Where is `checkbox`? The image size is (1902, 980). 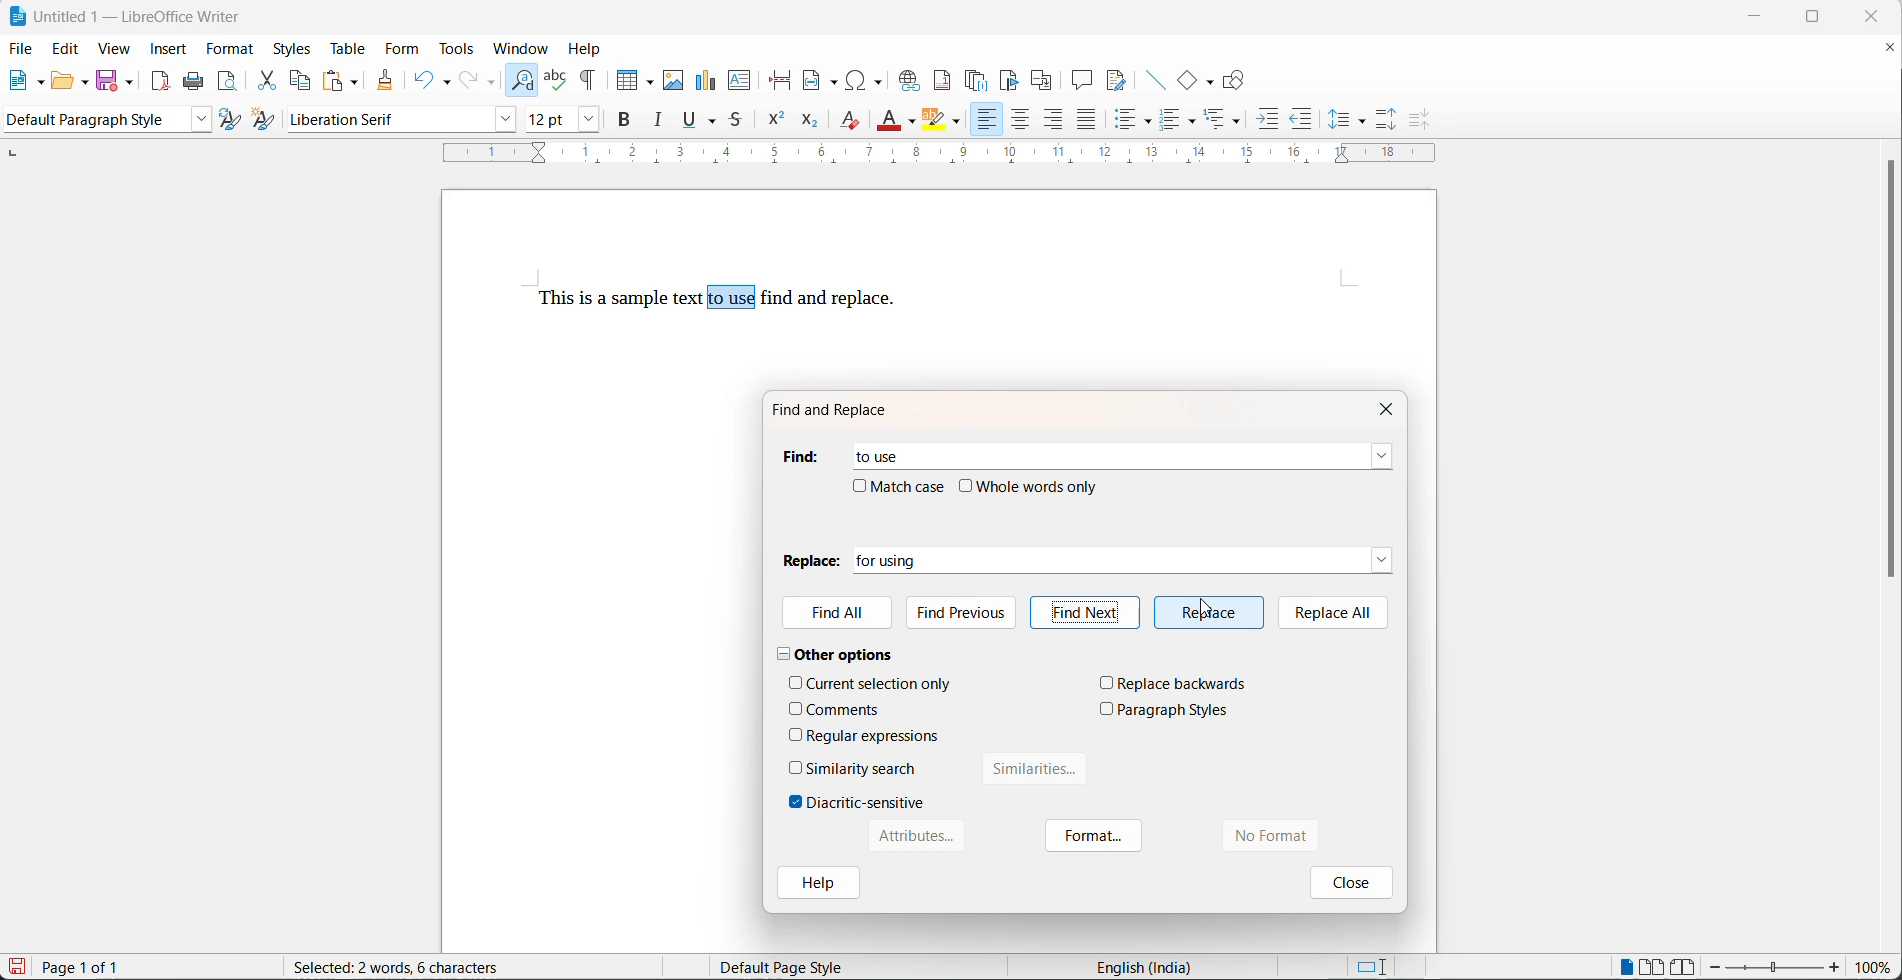 checkbox is located at coordinates (967, 486).